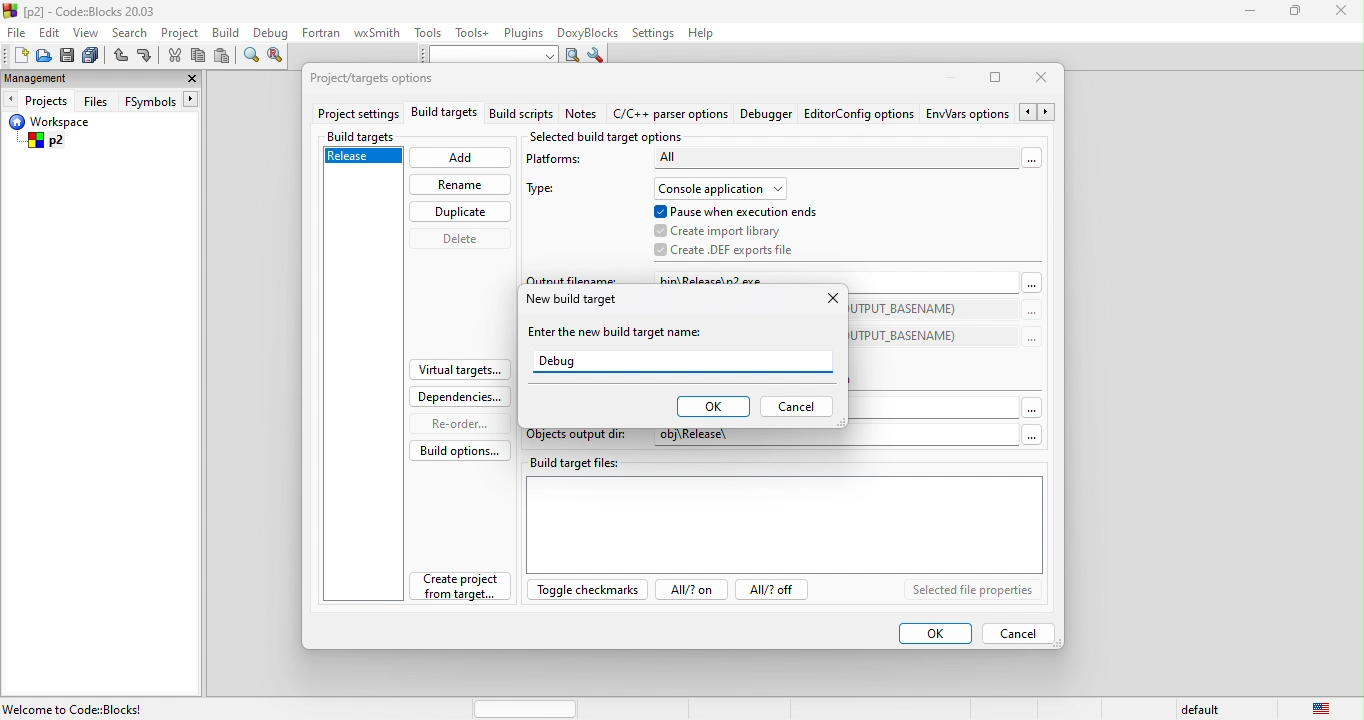  I want to click on projects, so click(37, 99).